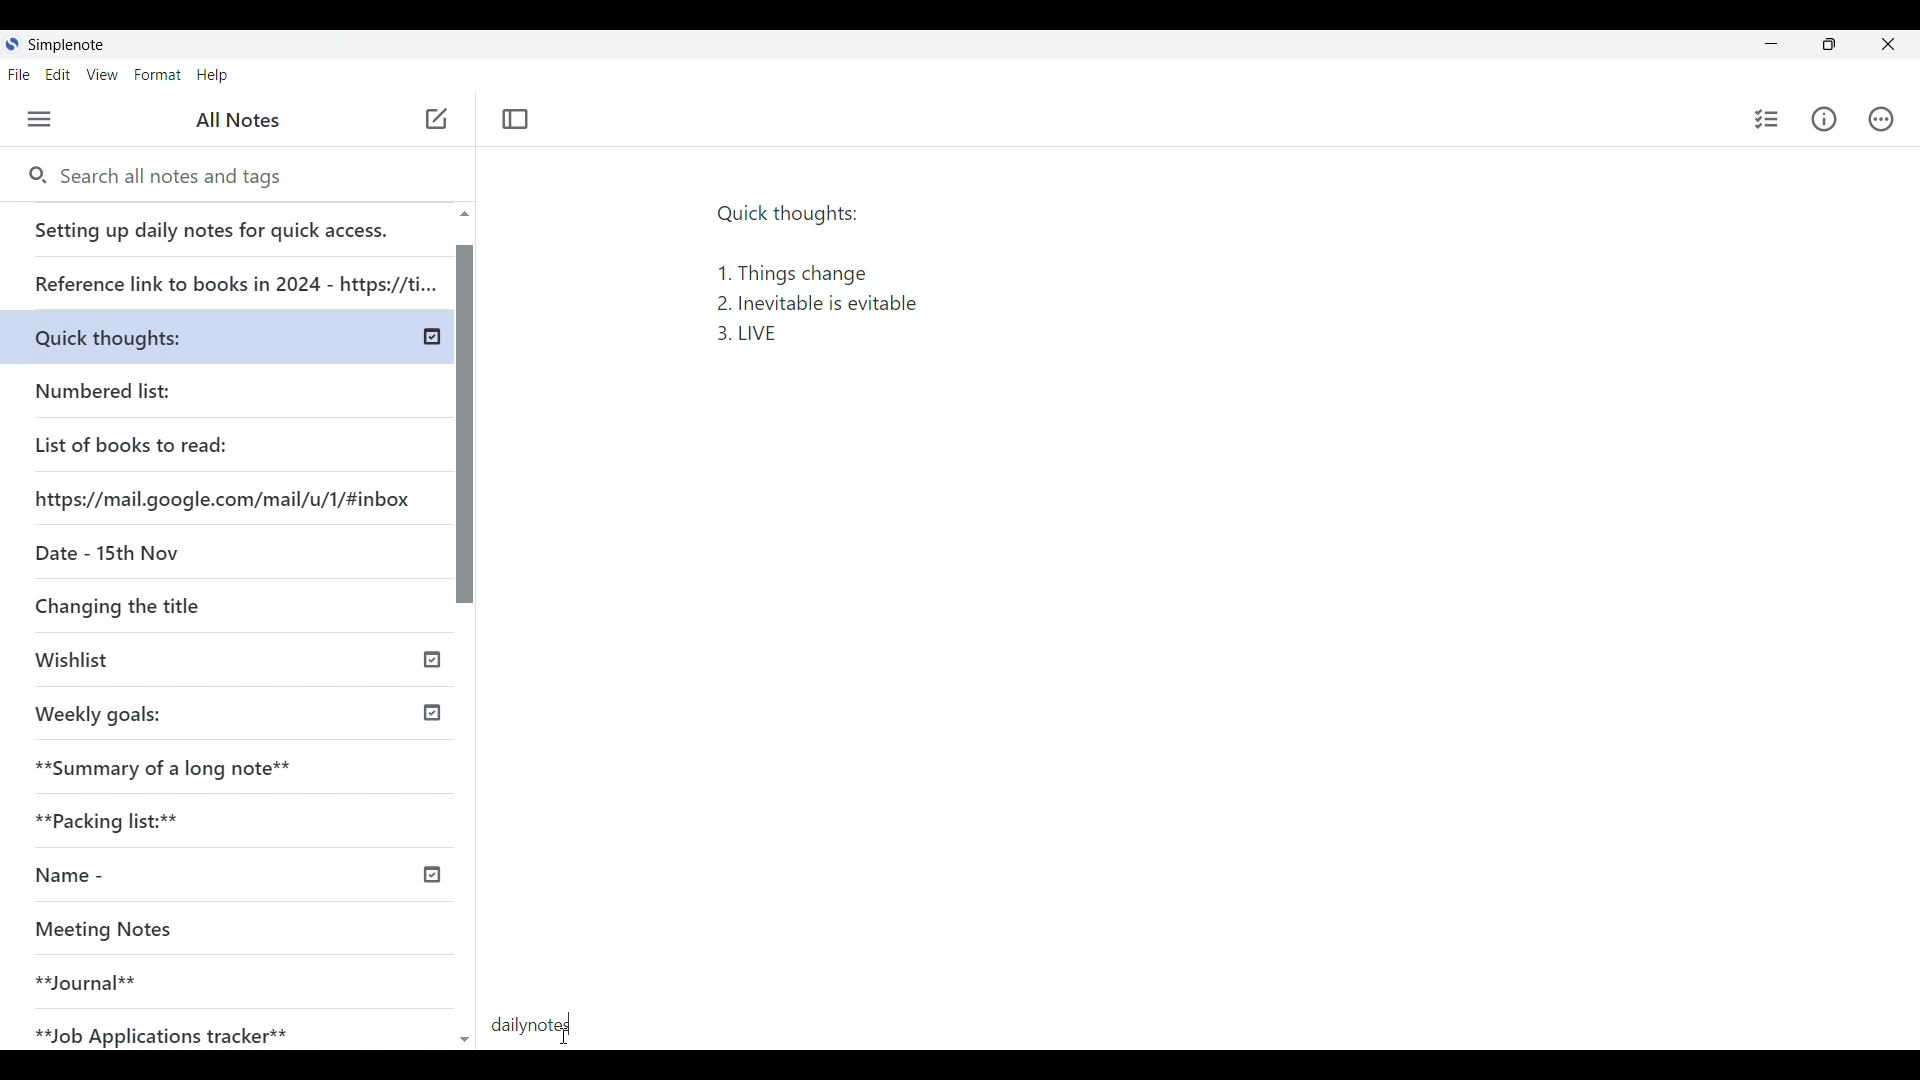  I want to click on Actions, so click(1879, 118).